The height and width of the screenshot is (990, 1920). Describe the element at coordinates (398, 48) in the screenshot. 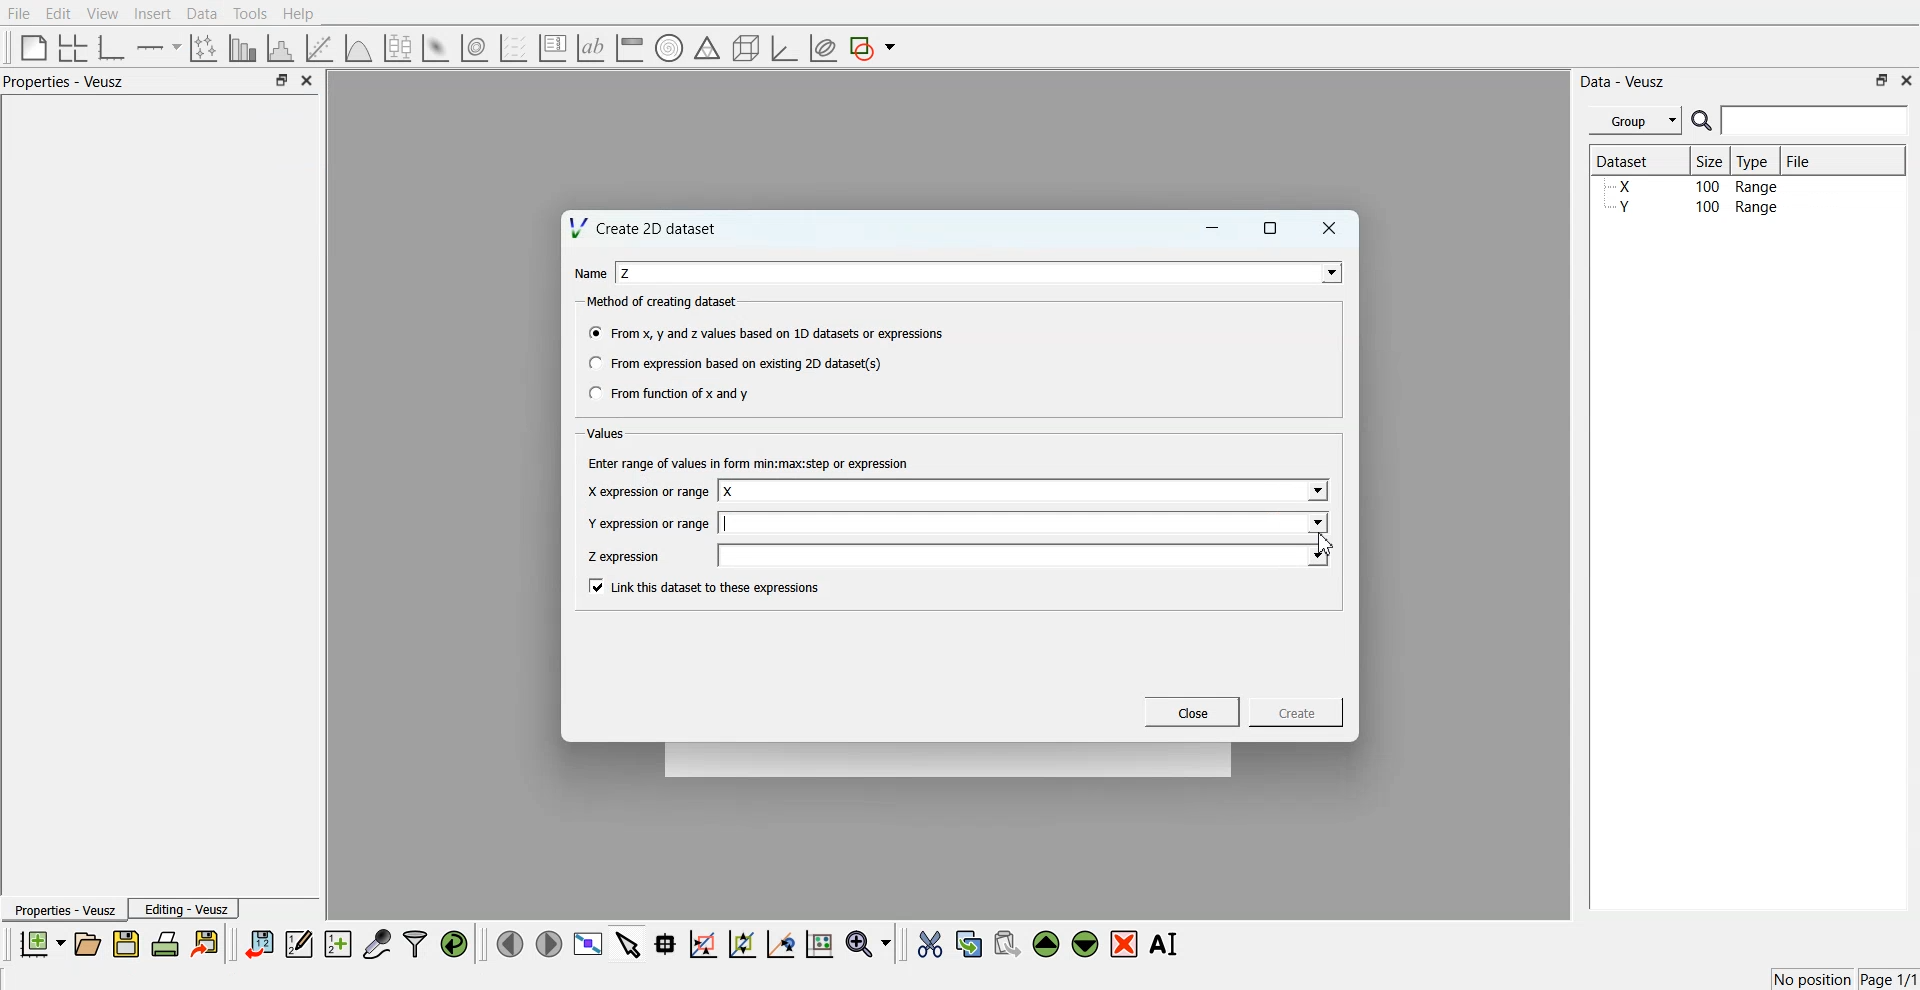

I see `Plot box plots` at that location.